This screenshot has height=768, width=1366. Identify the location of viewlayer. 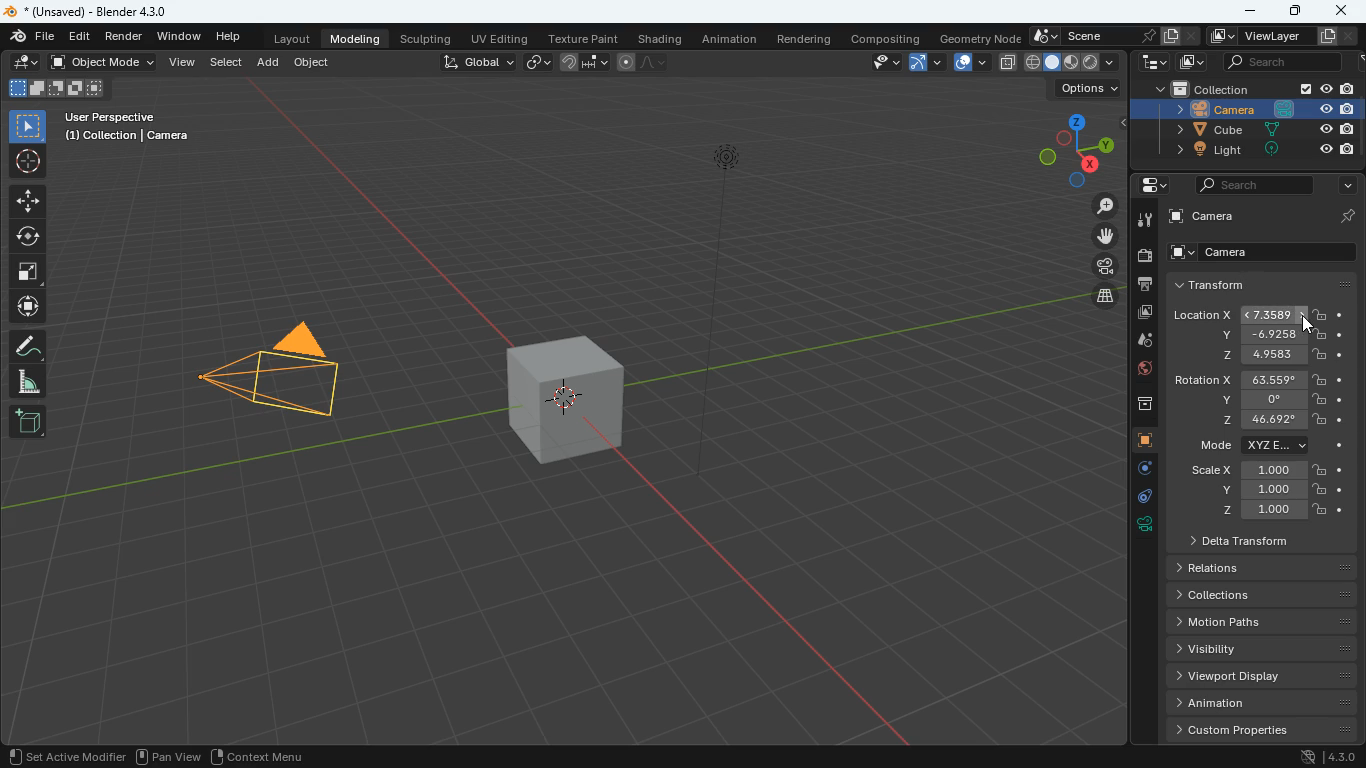
(1280, 36).